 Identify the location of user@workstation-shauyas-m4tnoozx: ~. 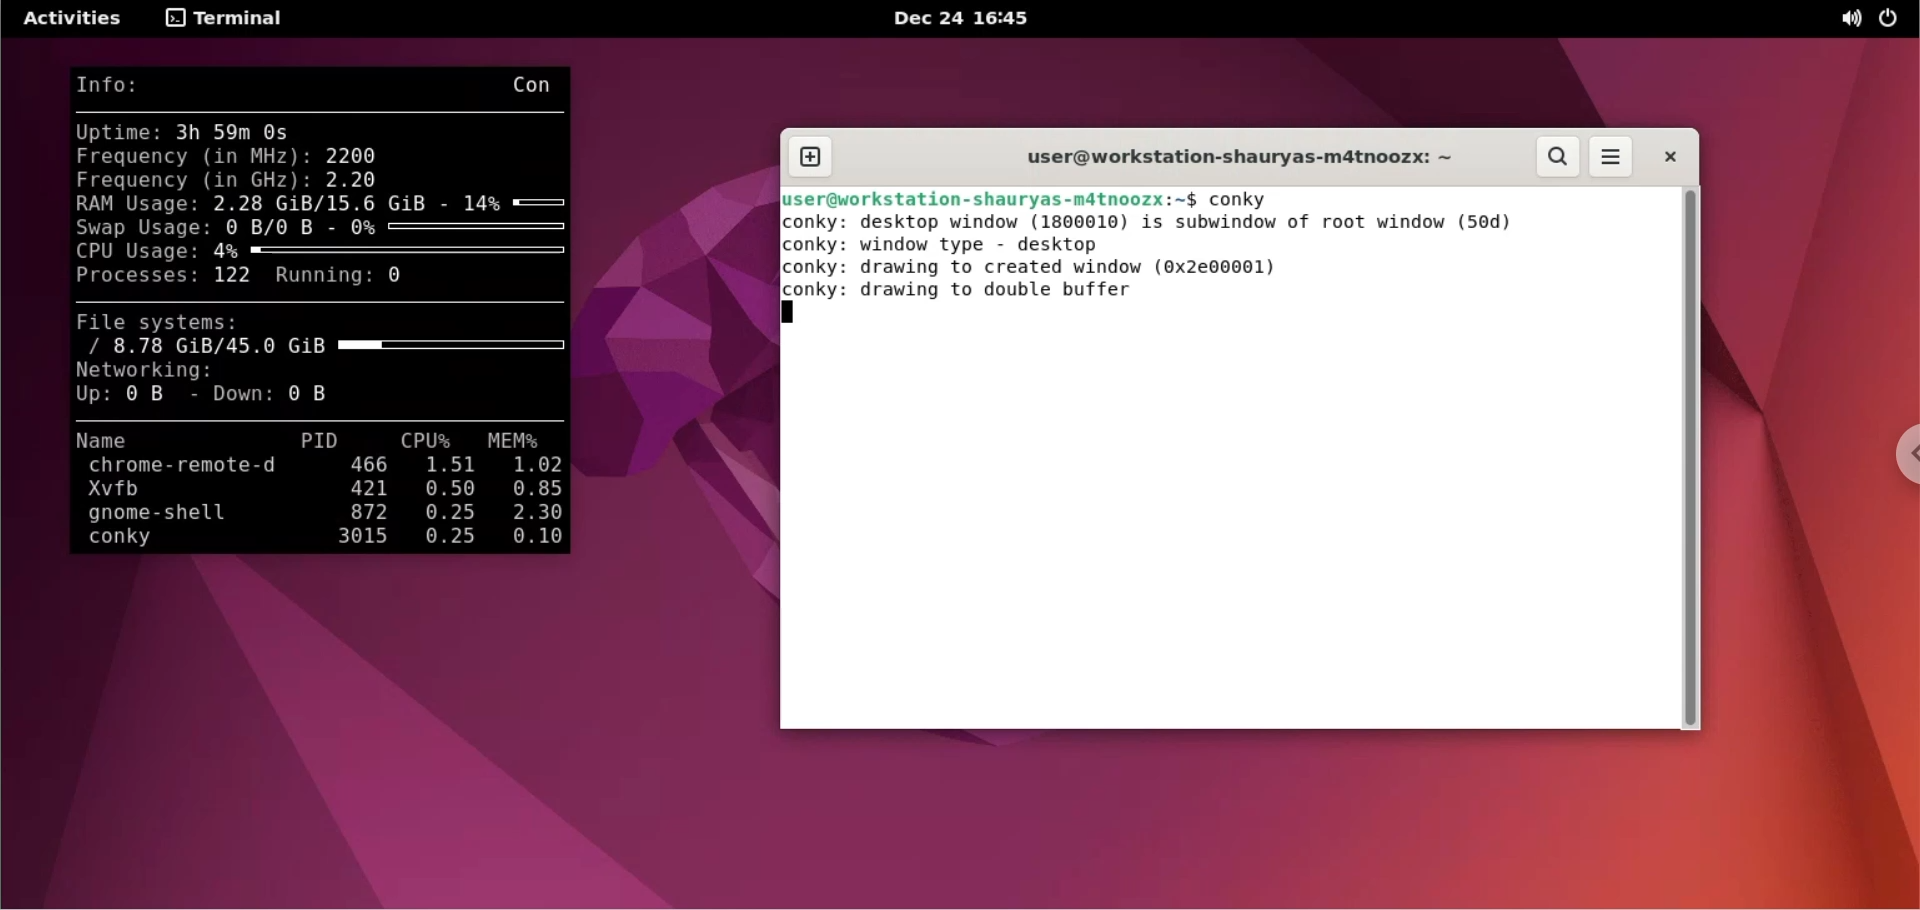
(1225, 156).